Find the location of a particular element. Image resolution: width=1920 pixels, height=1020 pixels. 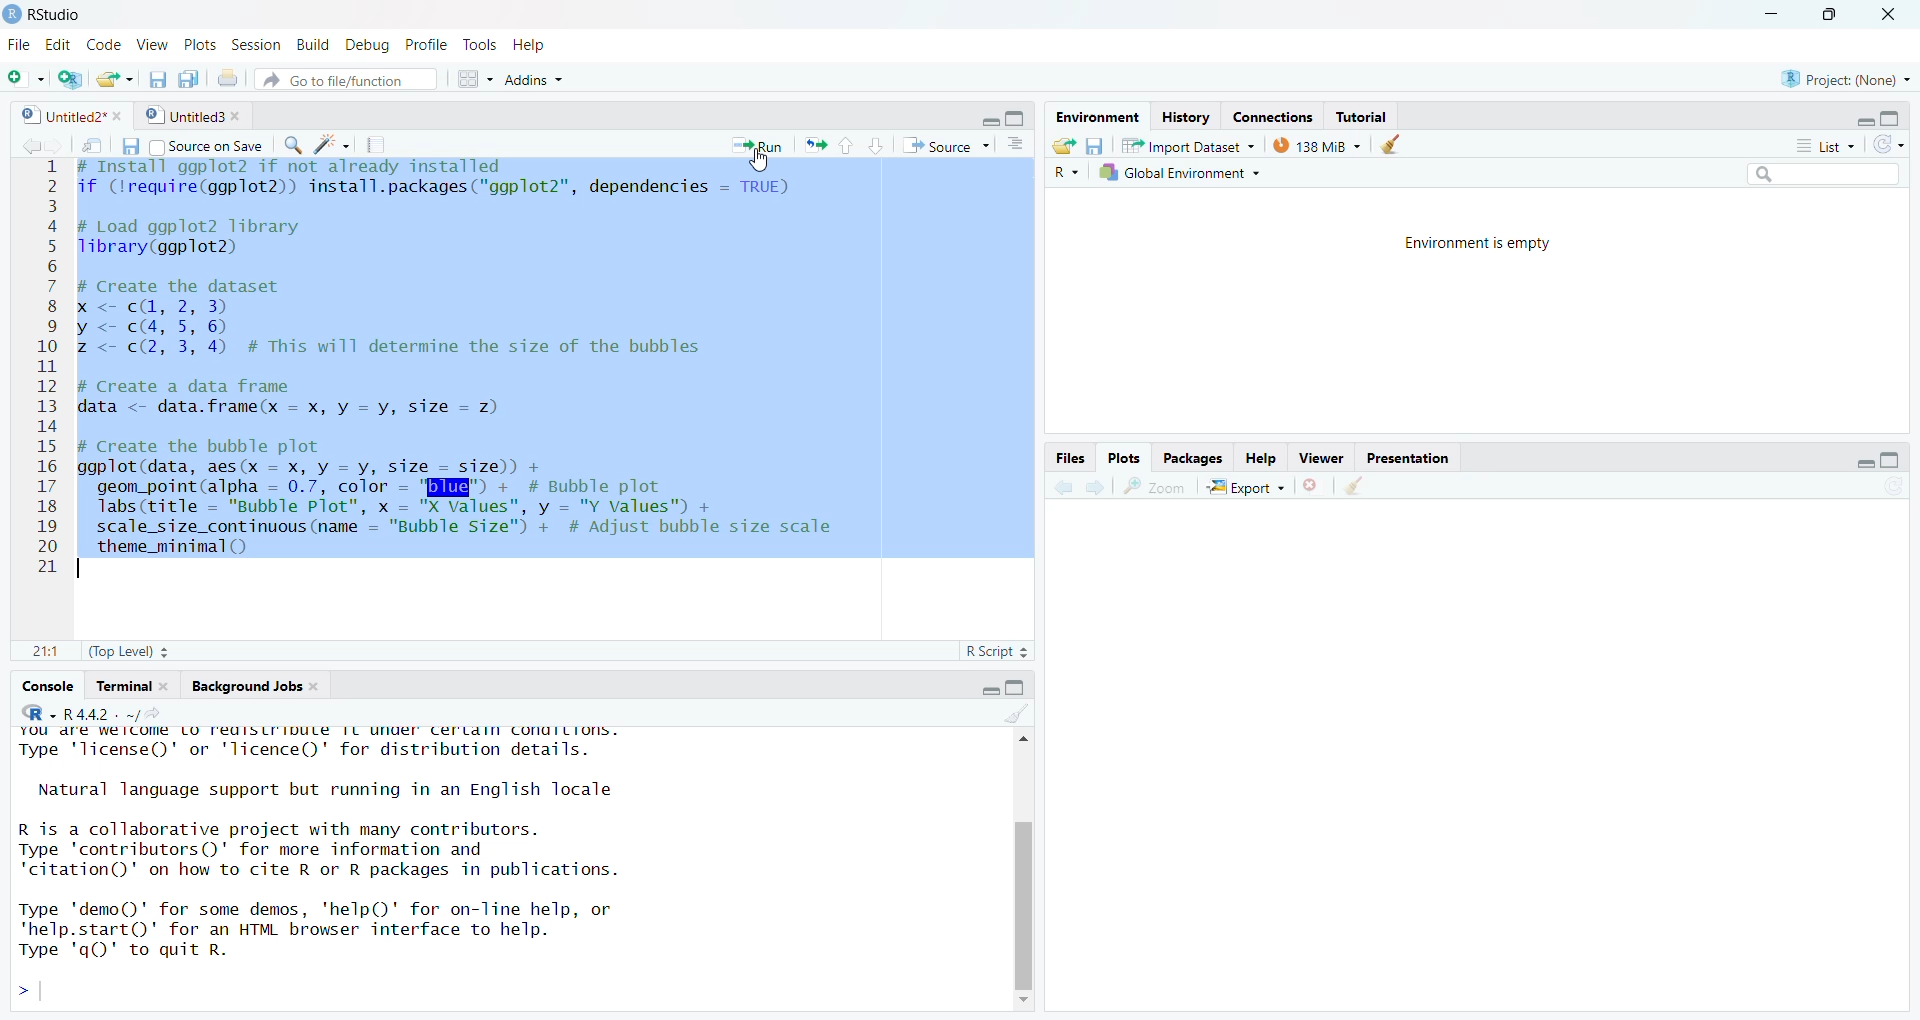

Run is located at coordinates (748, 144).